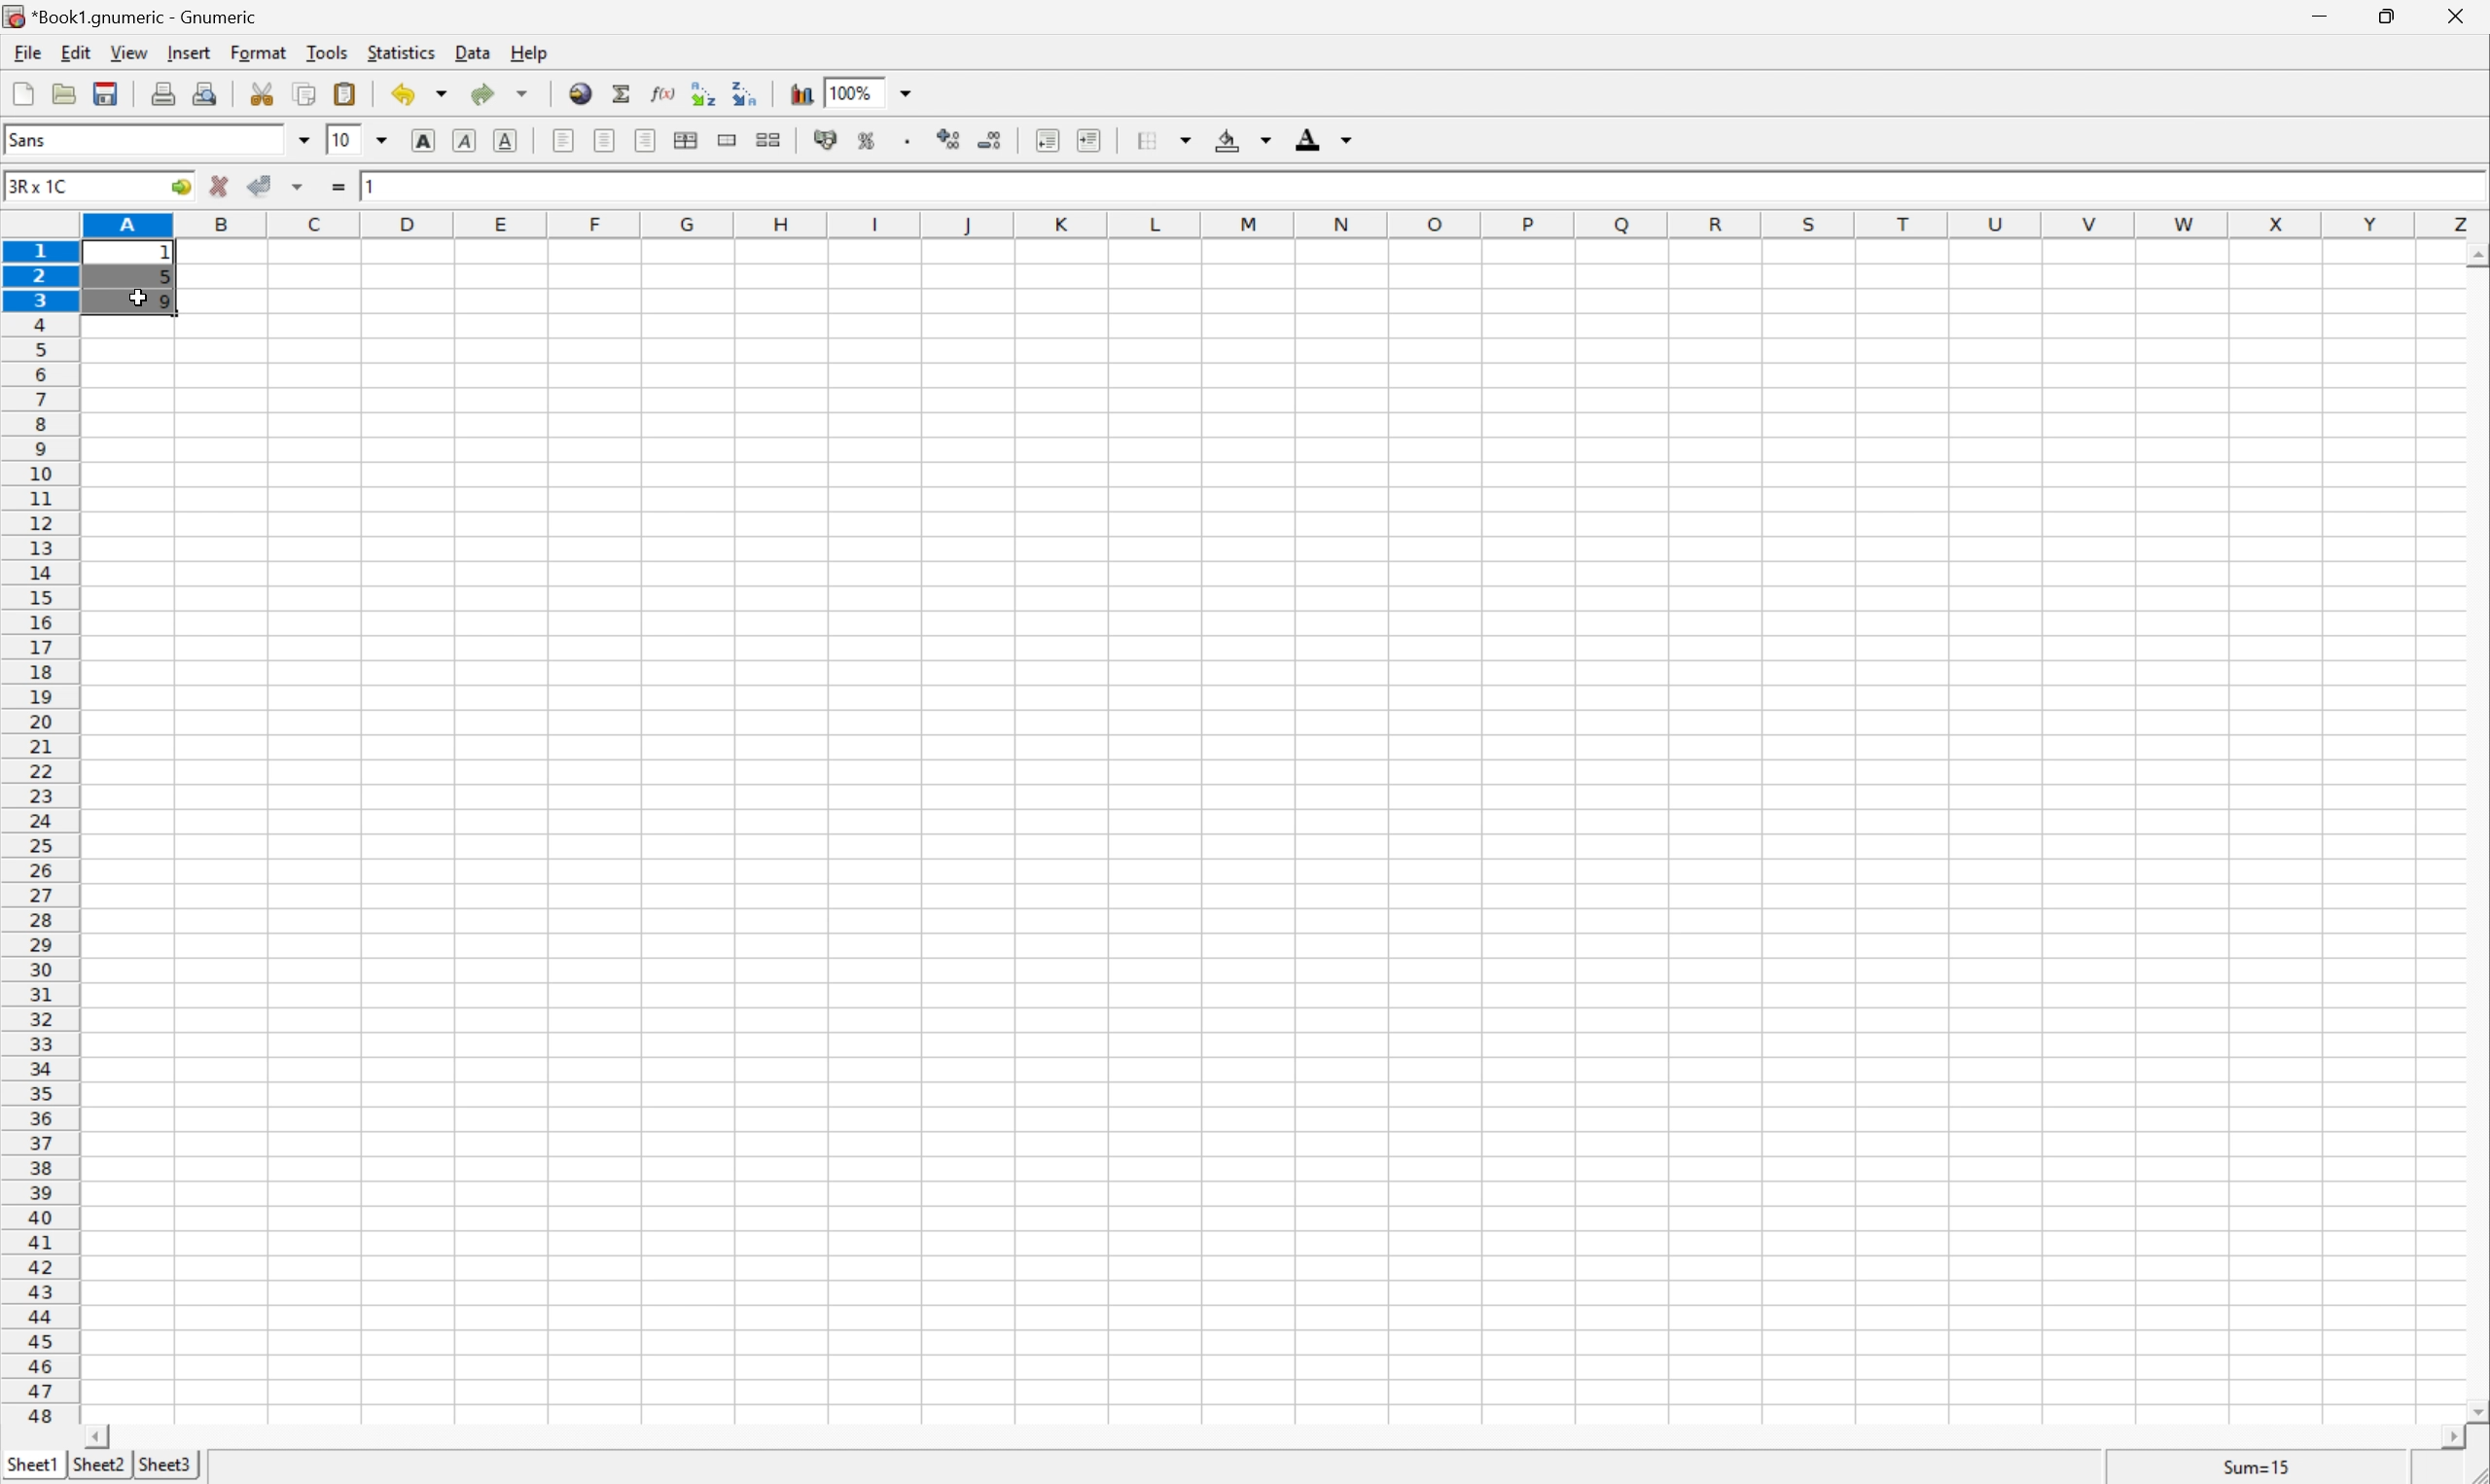 The image size is (2490, 1484). I want to click on sum in current cell, so click(626, 93).